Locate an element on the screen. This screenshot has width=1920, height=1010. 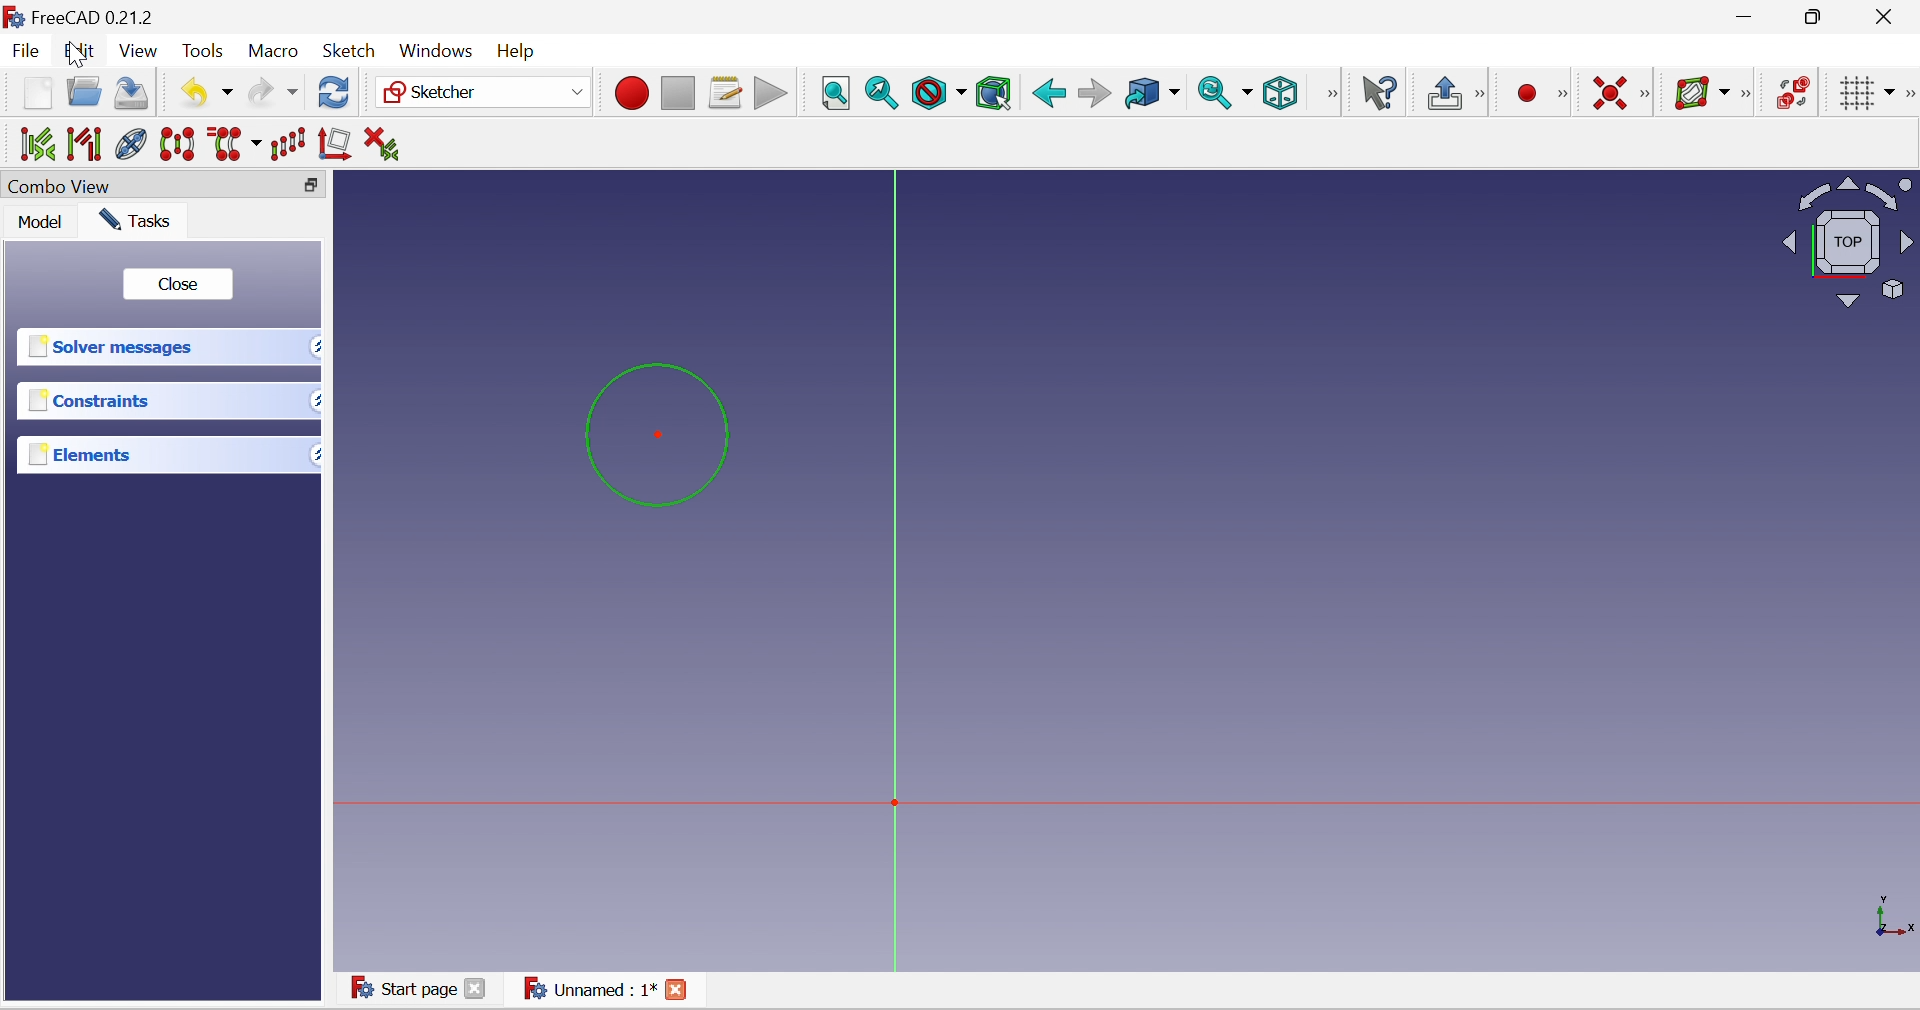
x, y, z axis is located at coordinates (1894, 913).